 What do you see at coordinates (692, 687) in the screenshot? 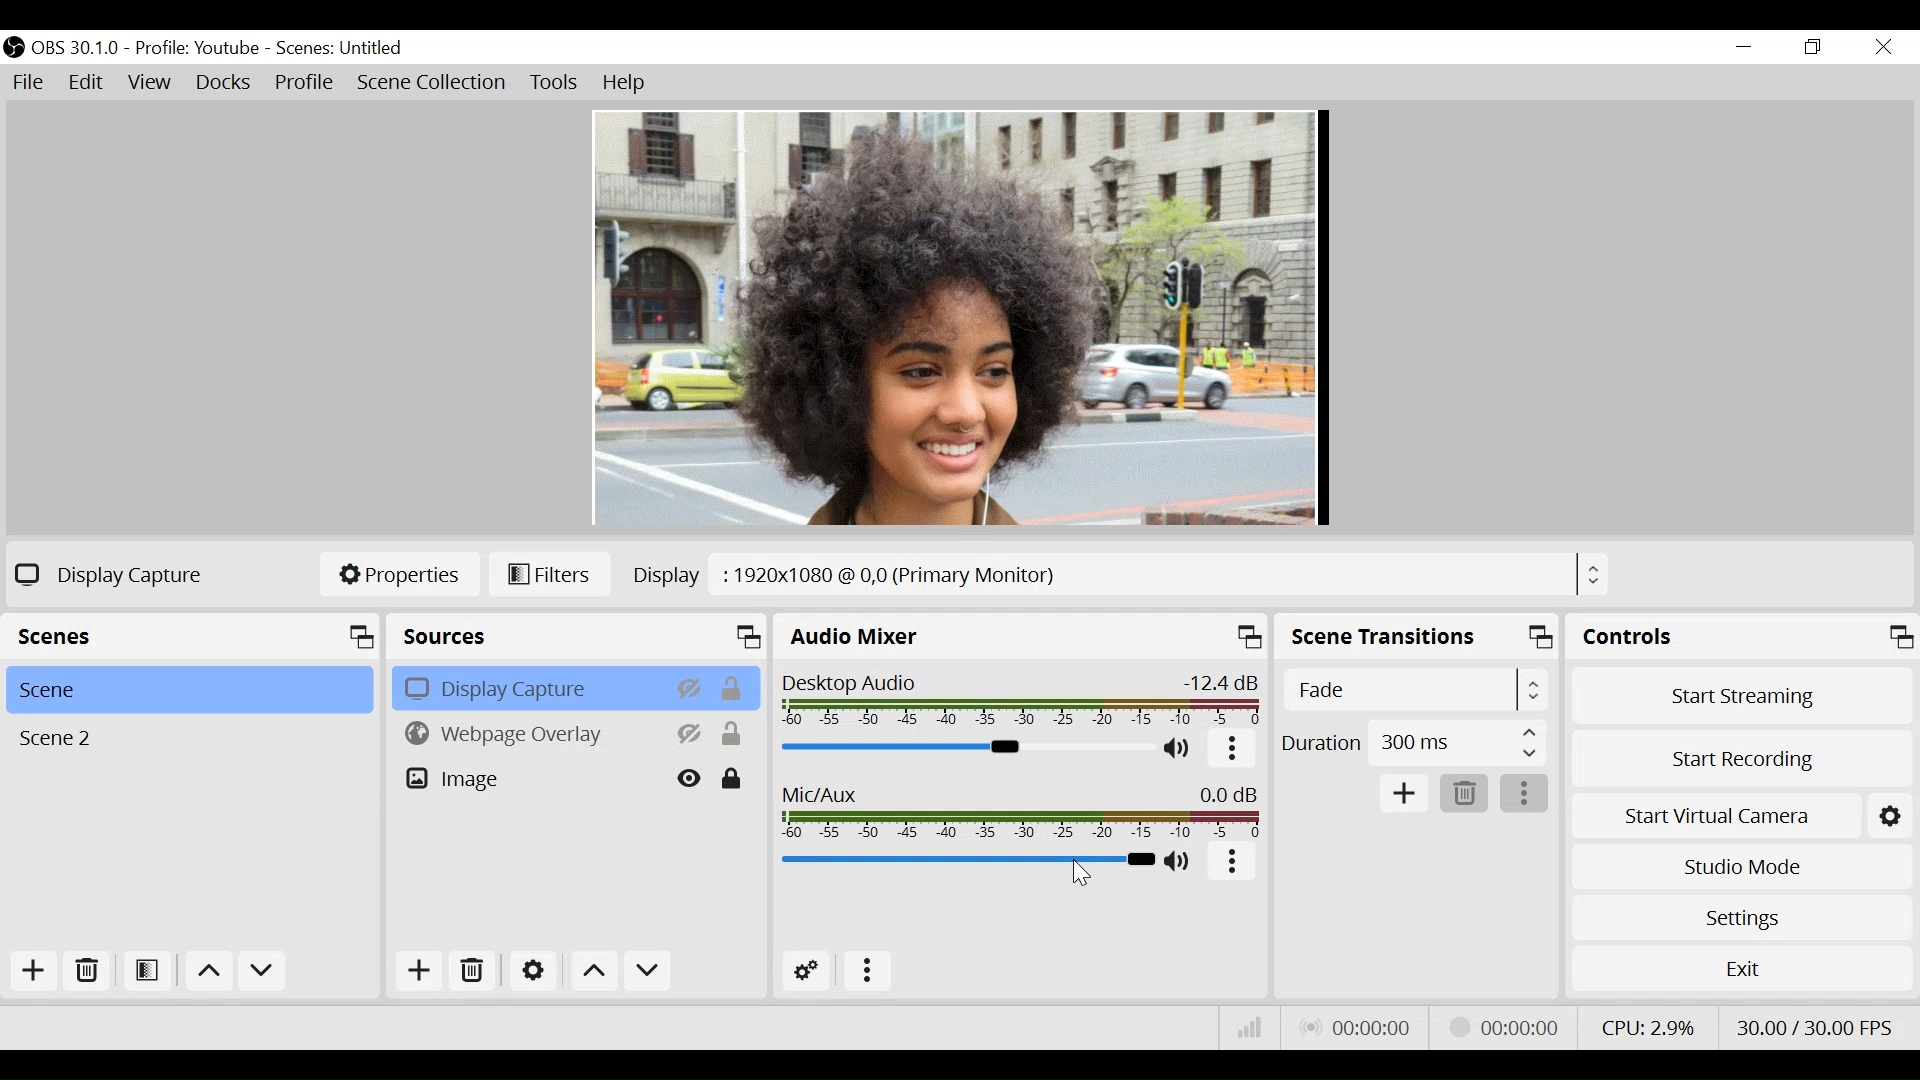
I see `hide/display` at bounding box center [692, 687].